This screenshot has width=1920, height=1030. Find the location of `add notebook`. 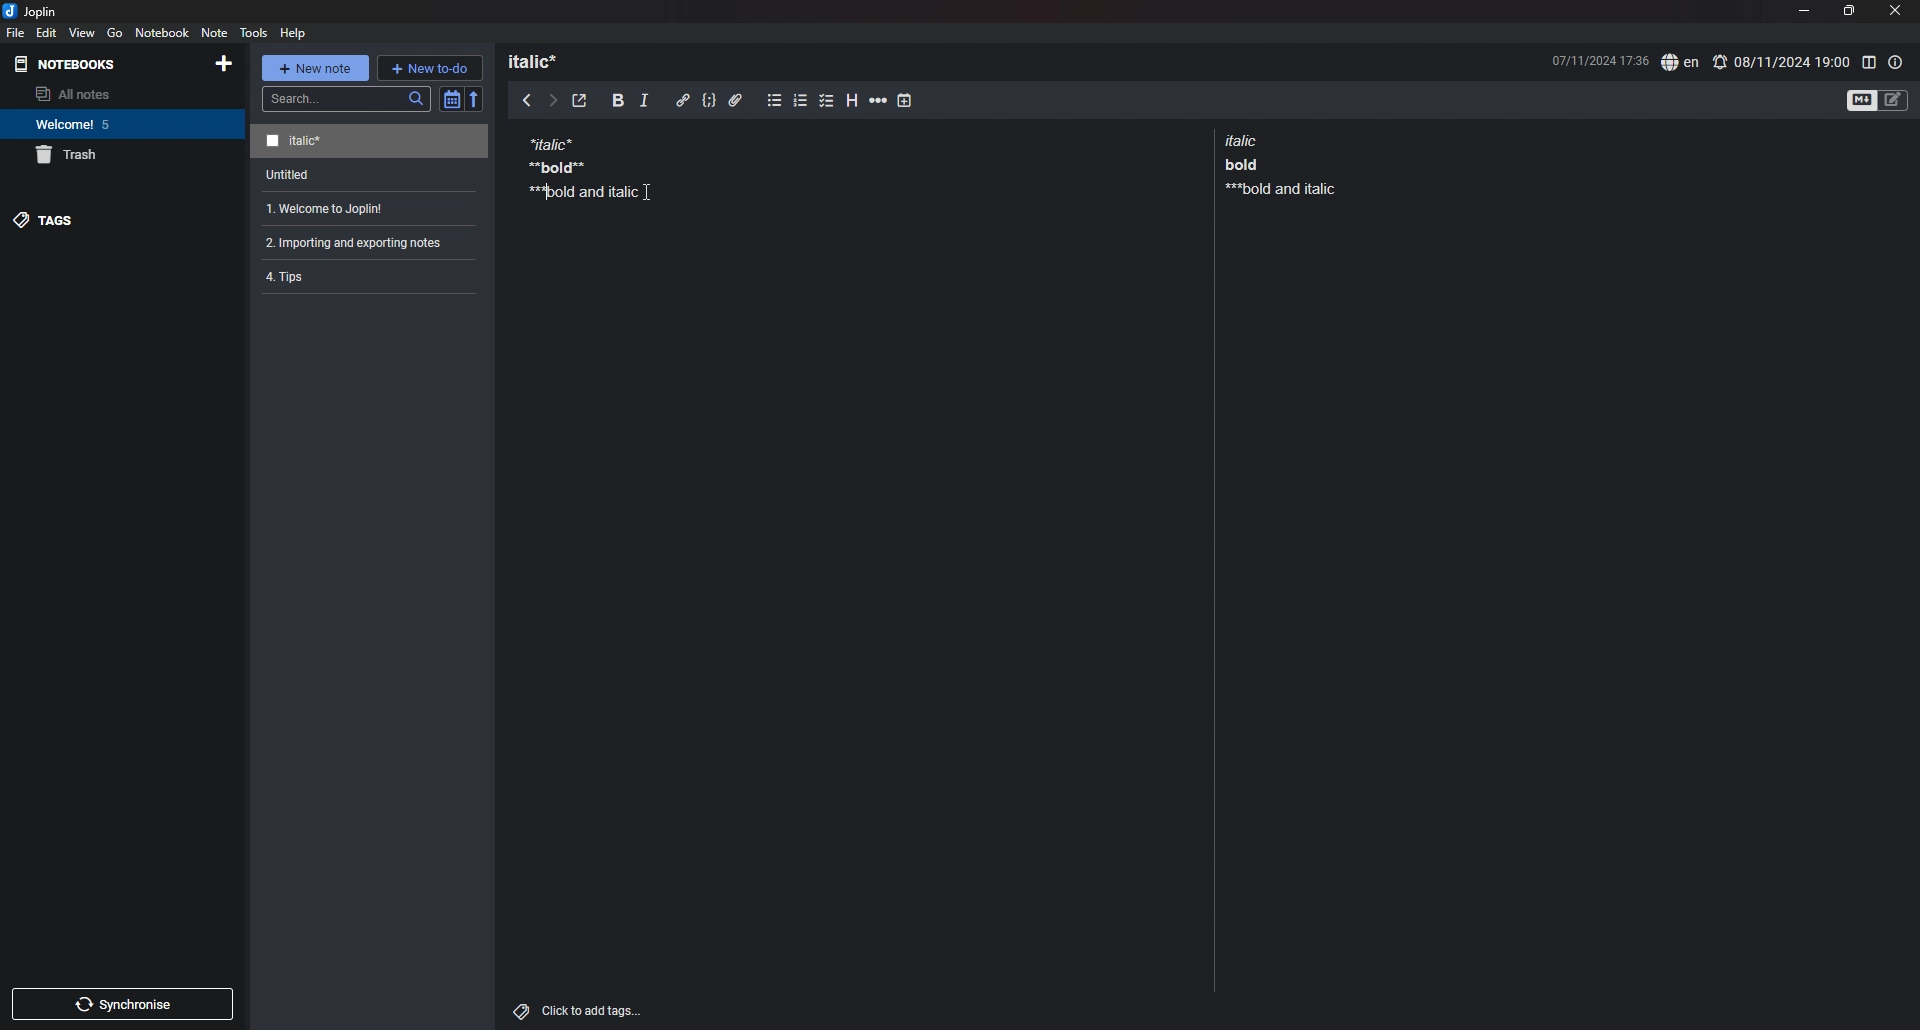

add notebook is located at coordinates (222, 63).